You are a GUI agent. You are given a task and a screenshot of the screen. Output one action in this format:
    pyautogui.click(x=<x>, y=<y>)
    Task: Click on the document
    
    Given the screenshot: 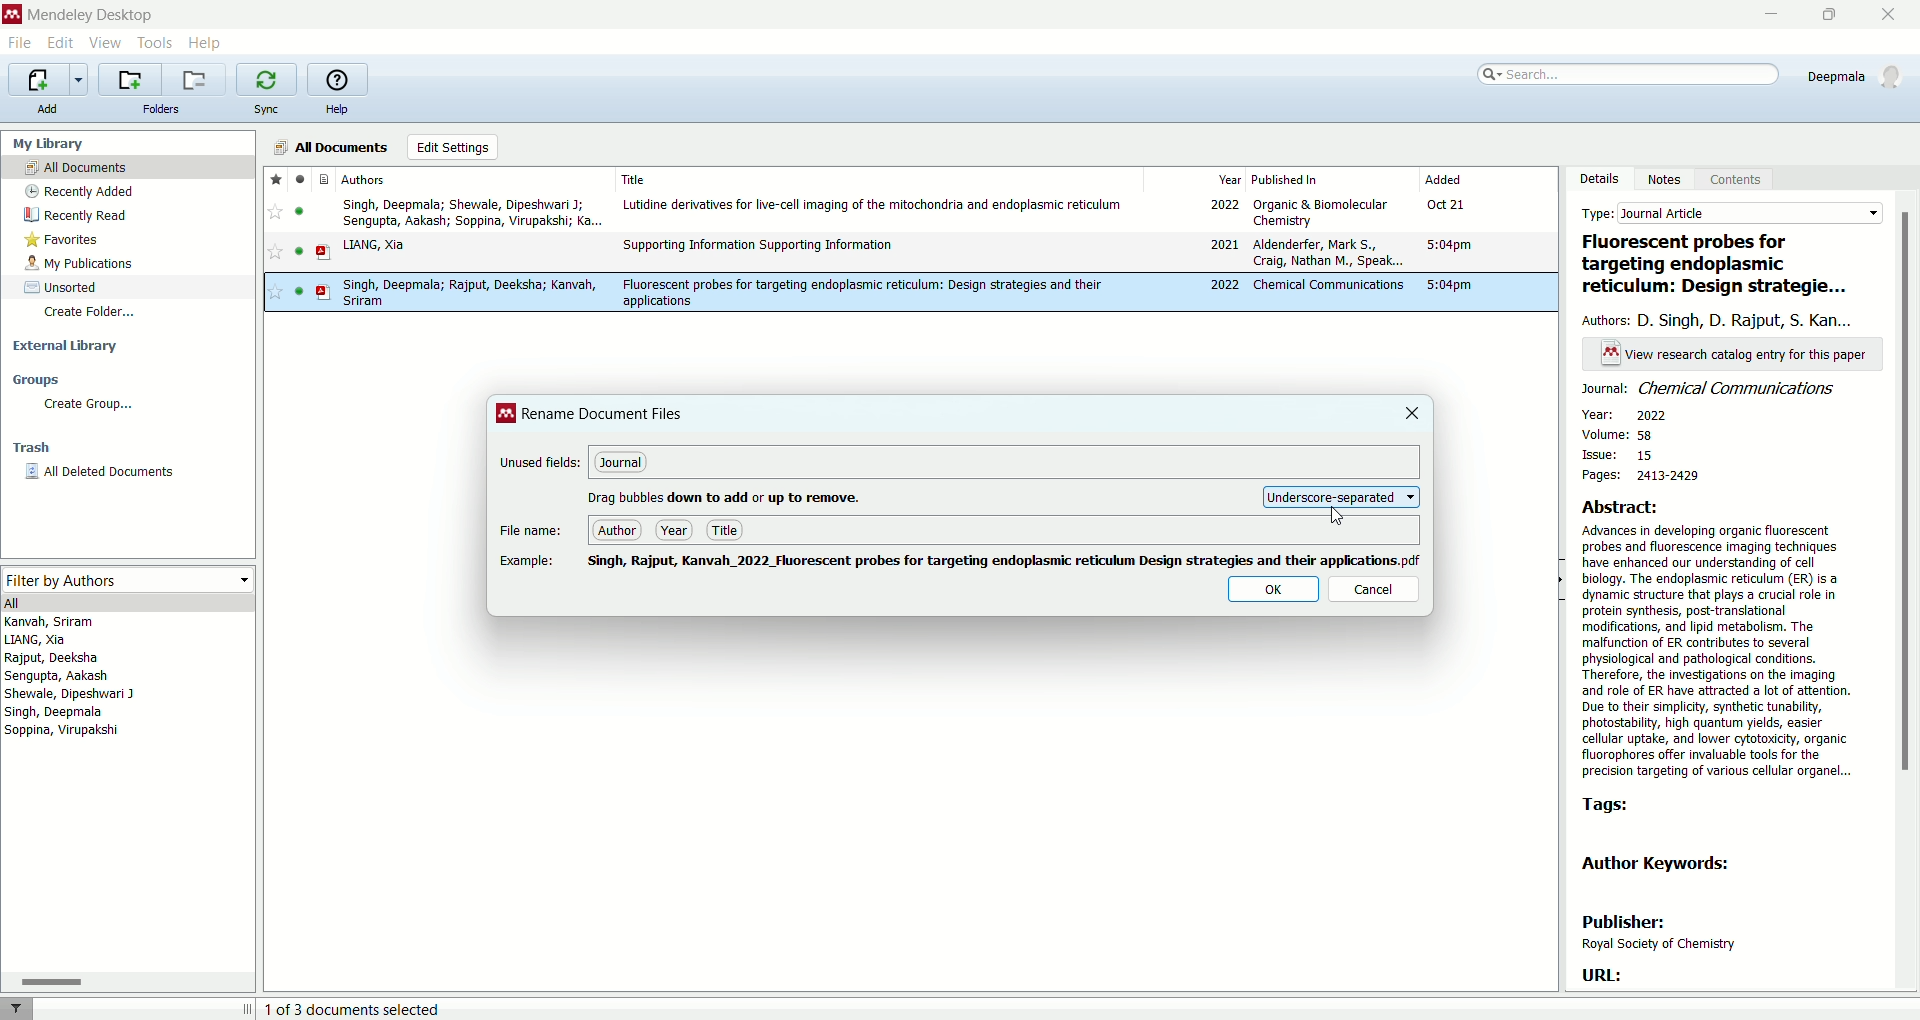 What is the action you would take?
    pyautogui.click(x=323, y=252)
    